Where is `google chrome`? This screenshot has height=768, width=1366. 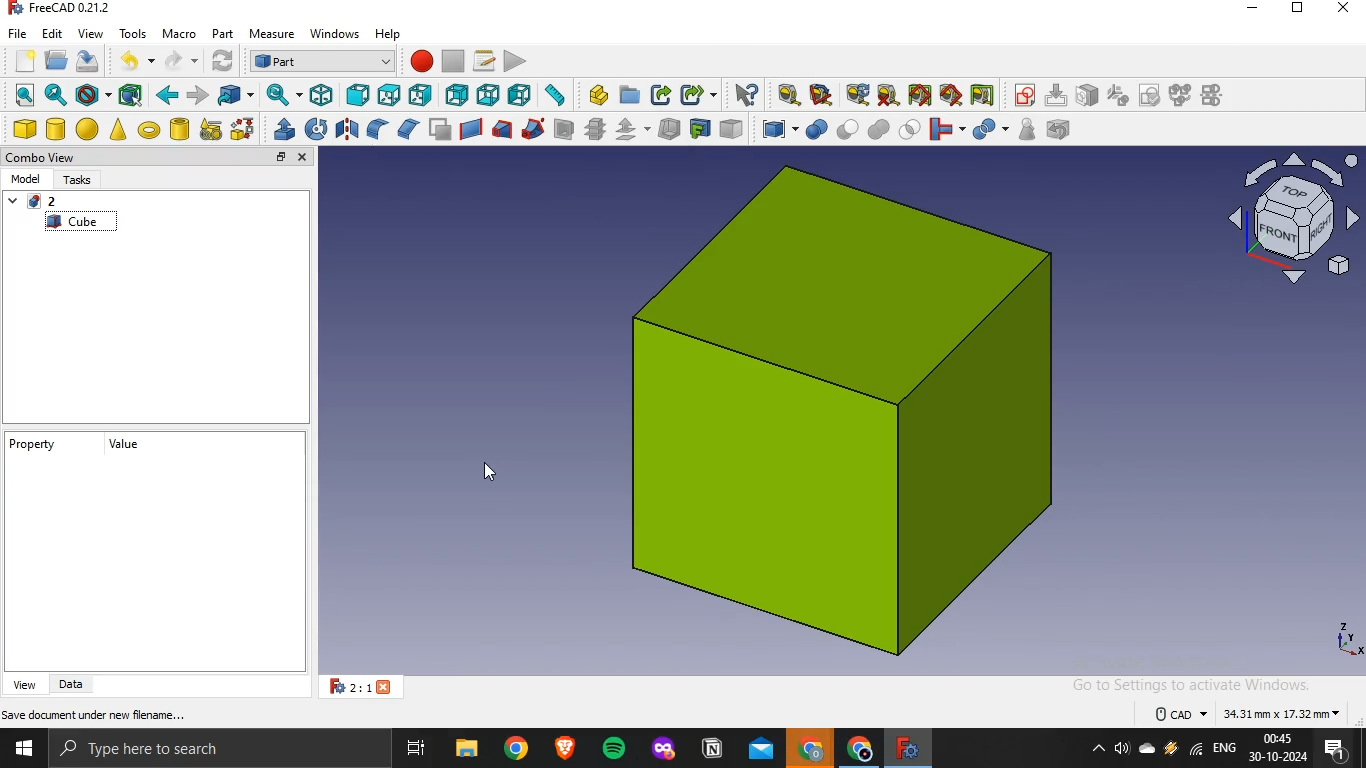
google chrome is located at coordinates (516, 748).